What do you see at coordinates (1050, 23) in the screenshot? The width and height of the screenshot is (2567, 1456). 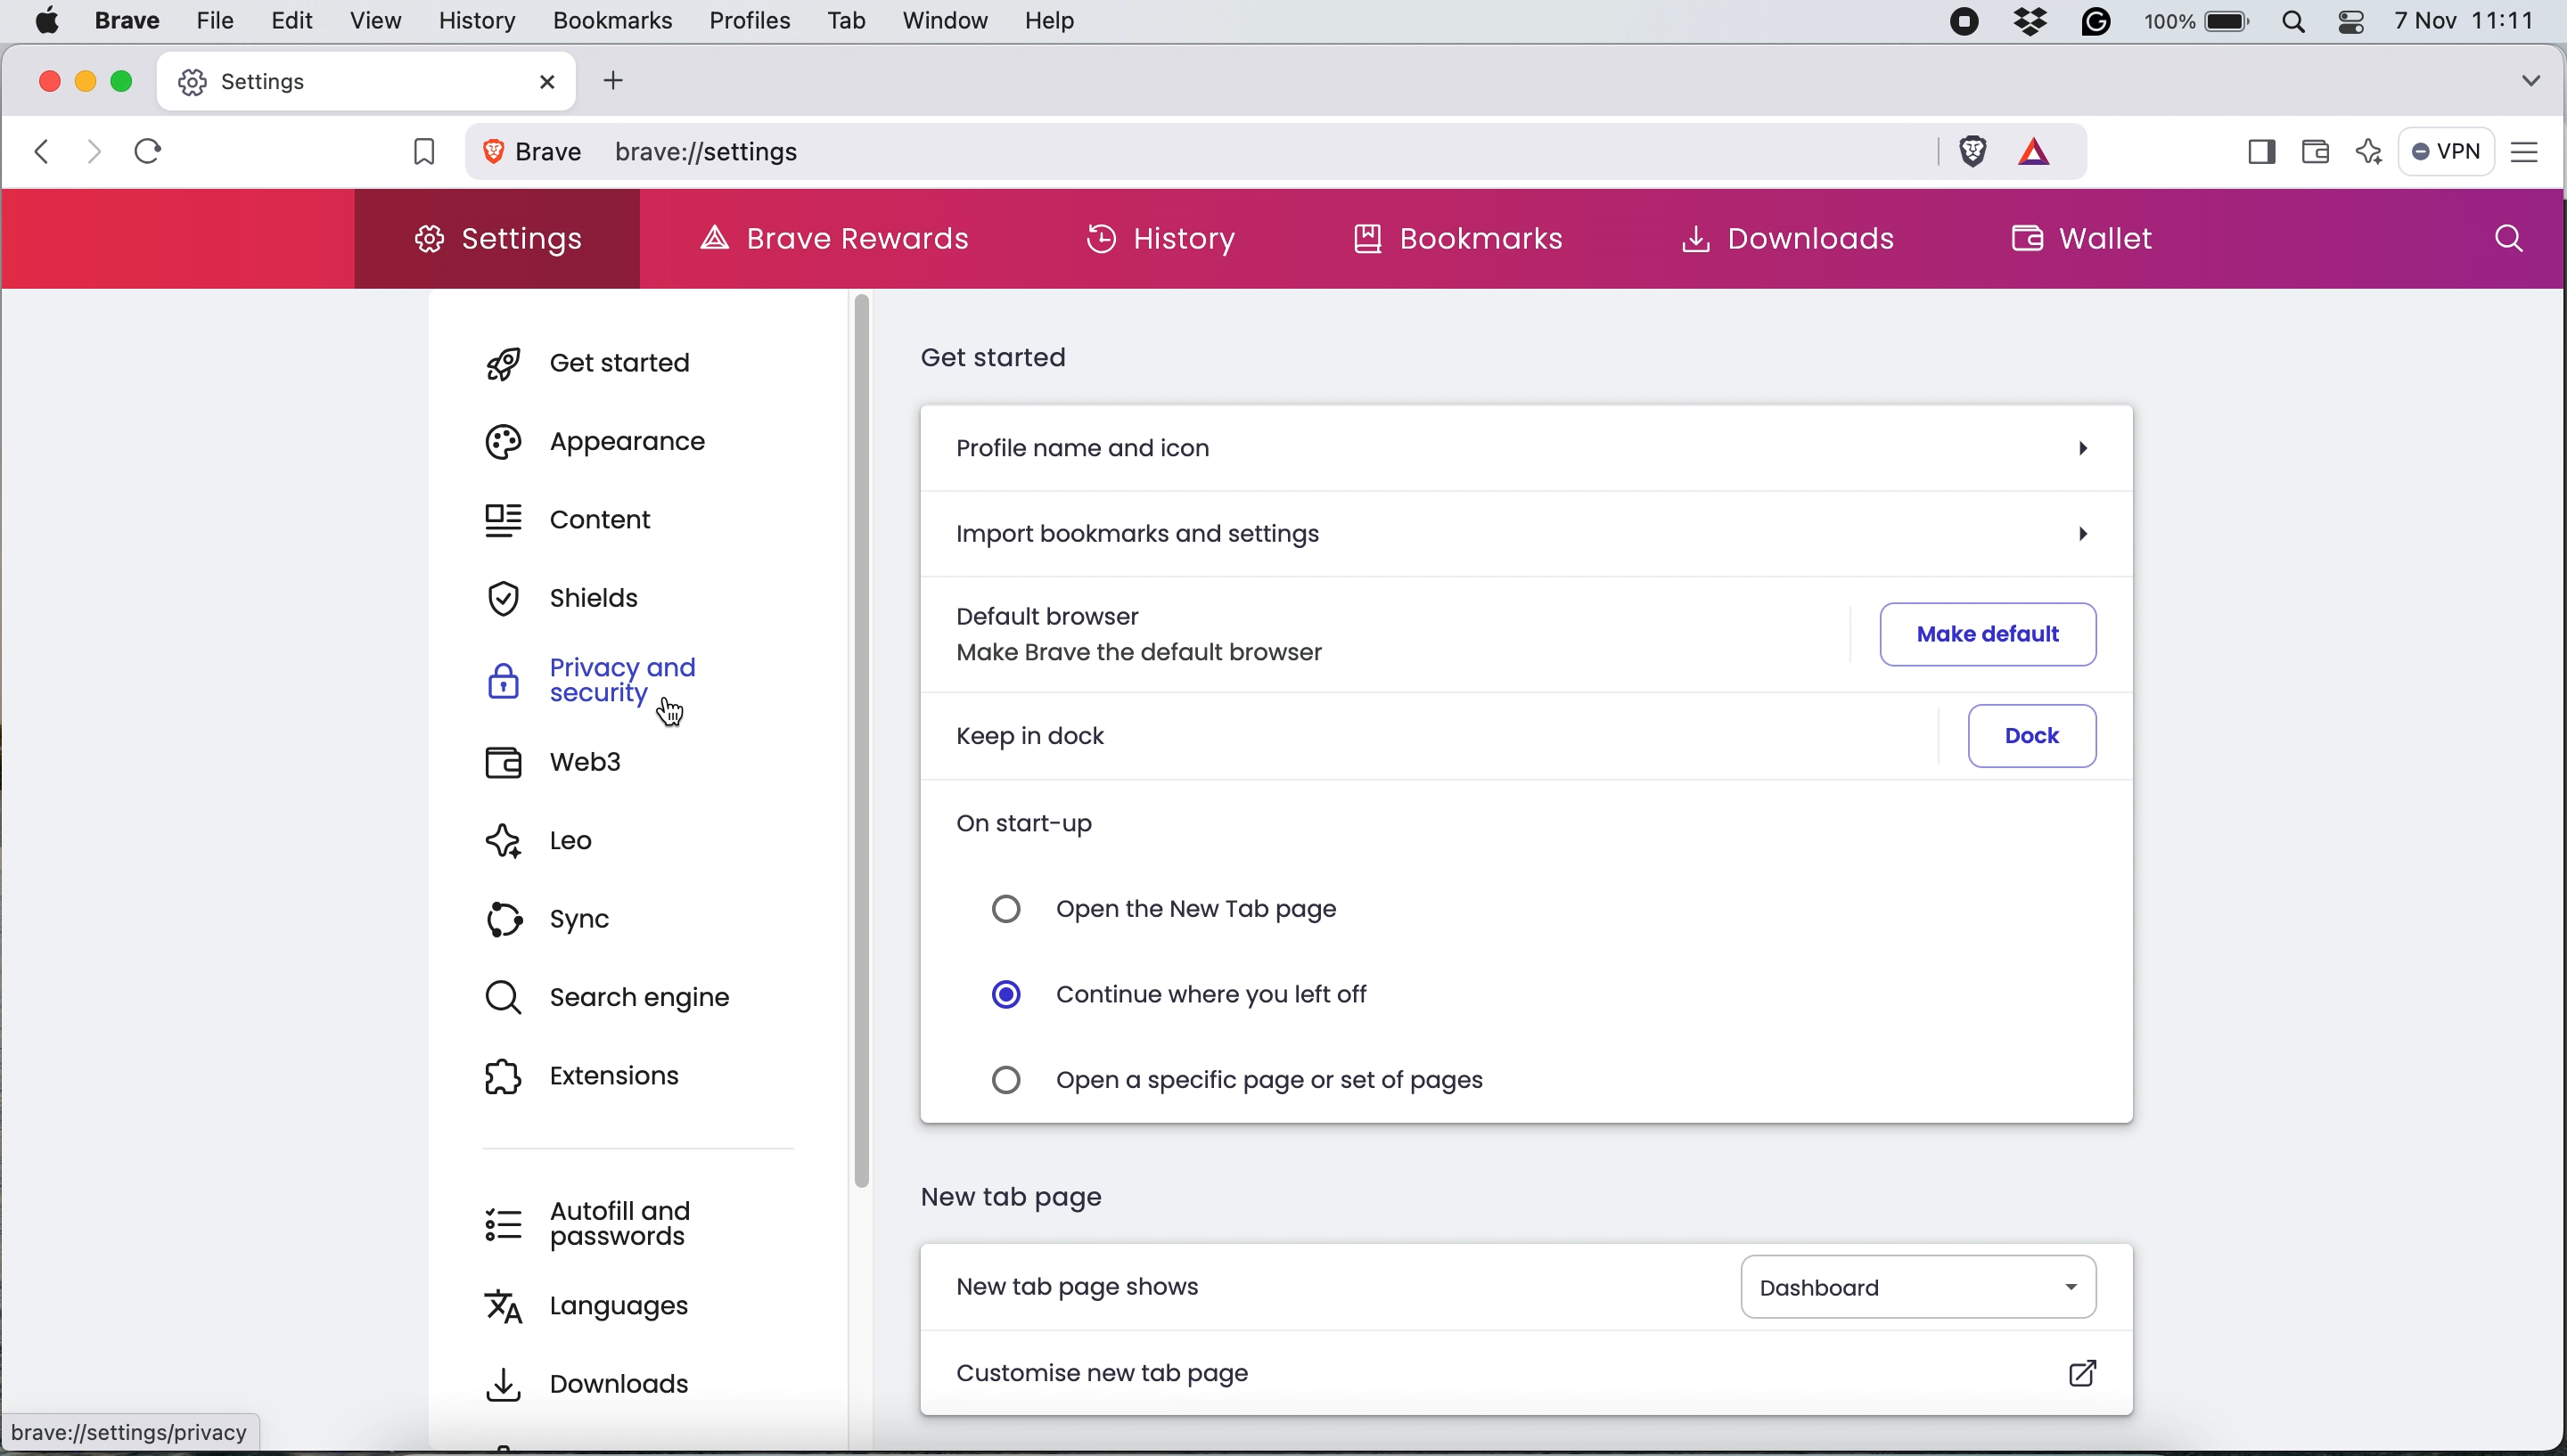 I see `help` at bounding box center [1050, 23].